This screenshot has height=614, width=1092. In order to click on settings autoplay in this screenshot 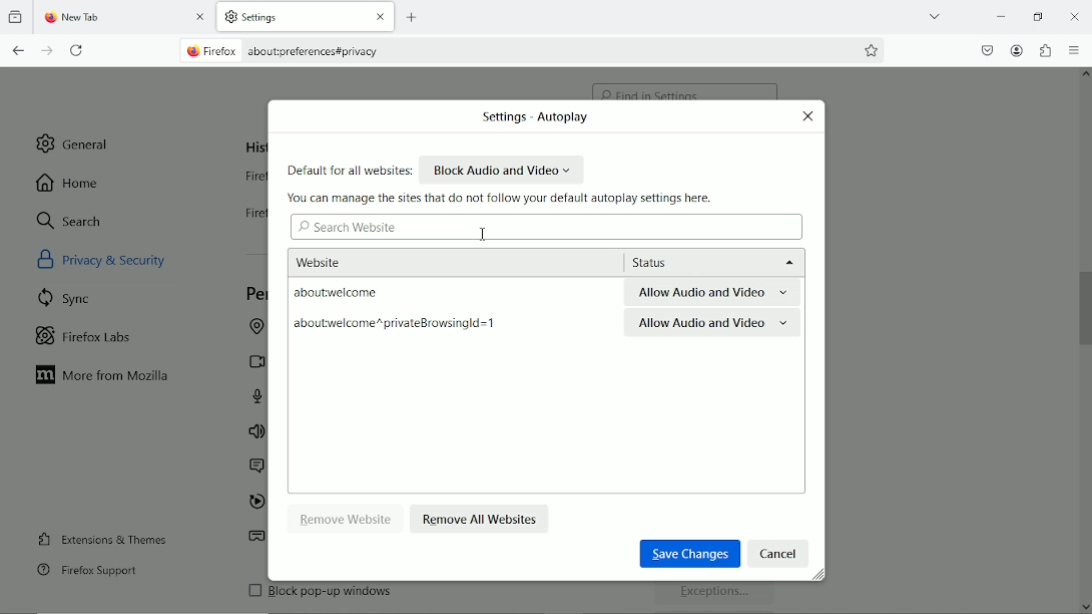, I will do `click(530, 118)`.